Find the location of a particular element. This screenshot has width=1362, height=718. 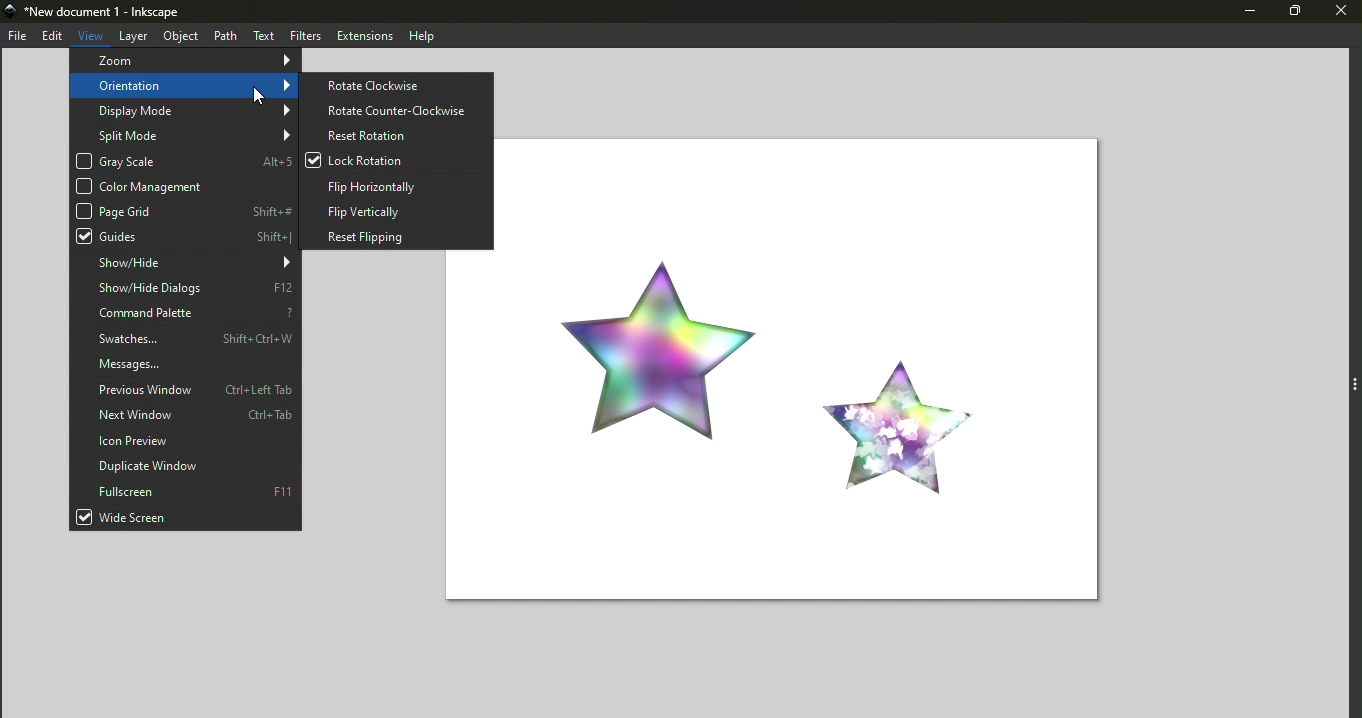

Reset flipping is located at coordinates (395, 235).